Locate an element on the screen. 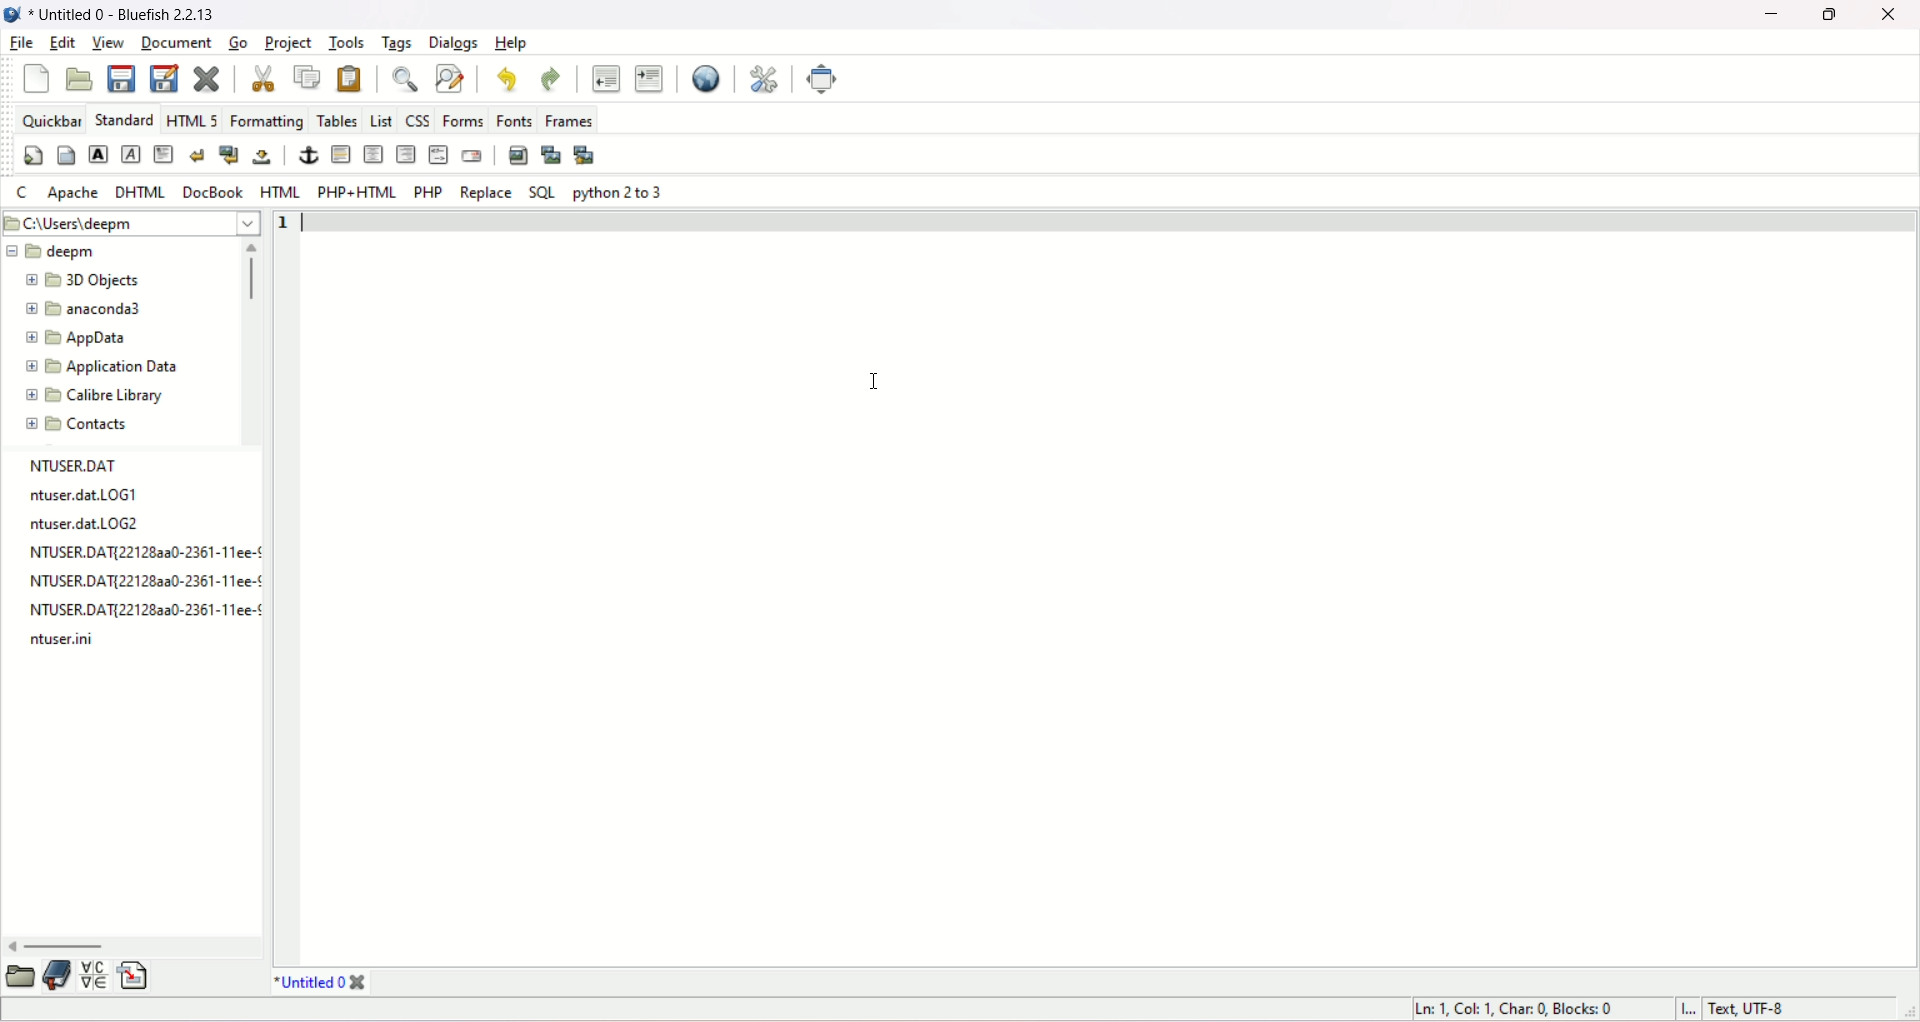  edit is located at coordinates (60, 43).